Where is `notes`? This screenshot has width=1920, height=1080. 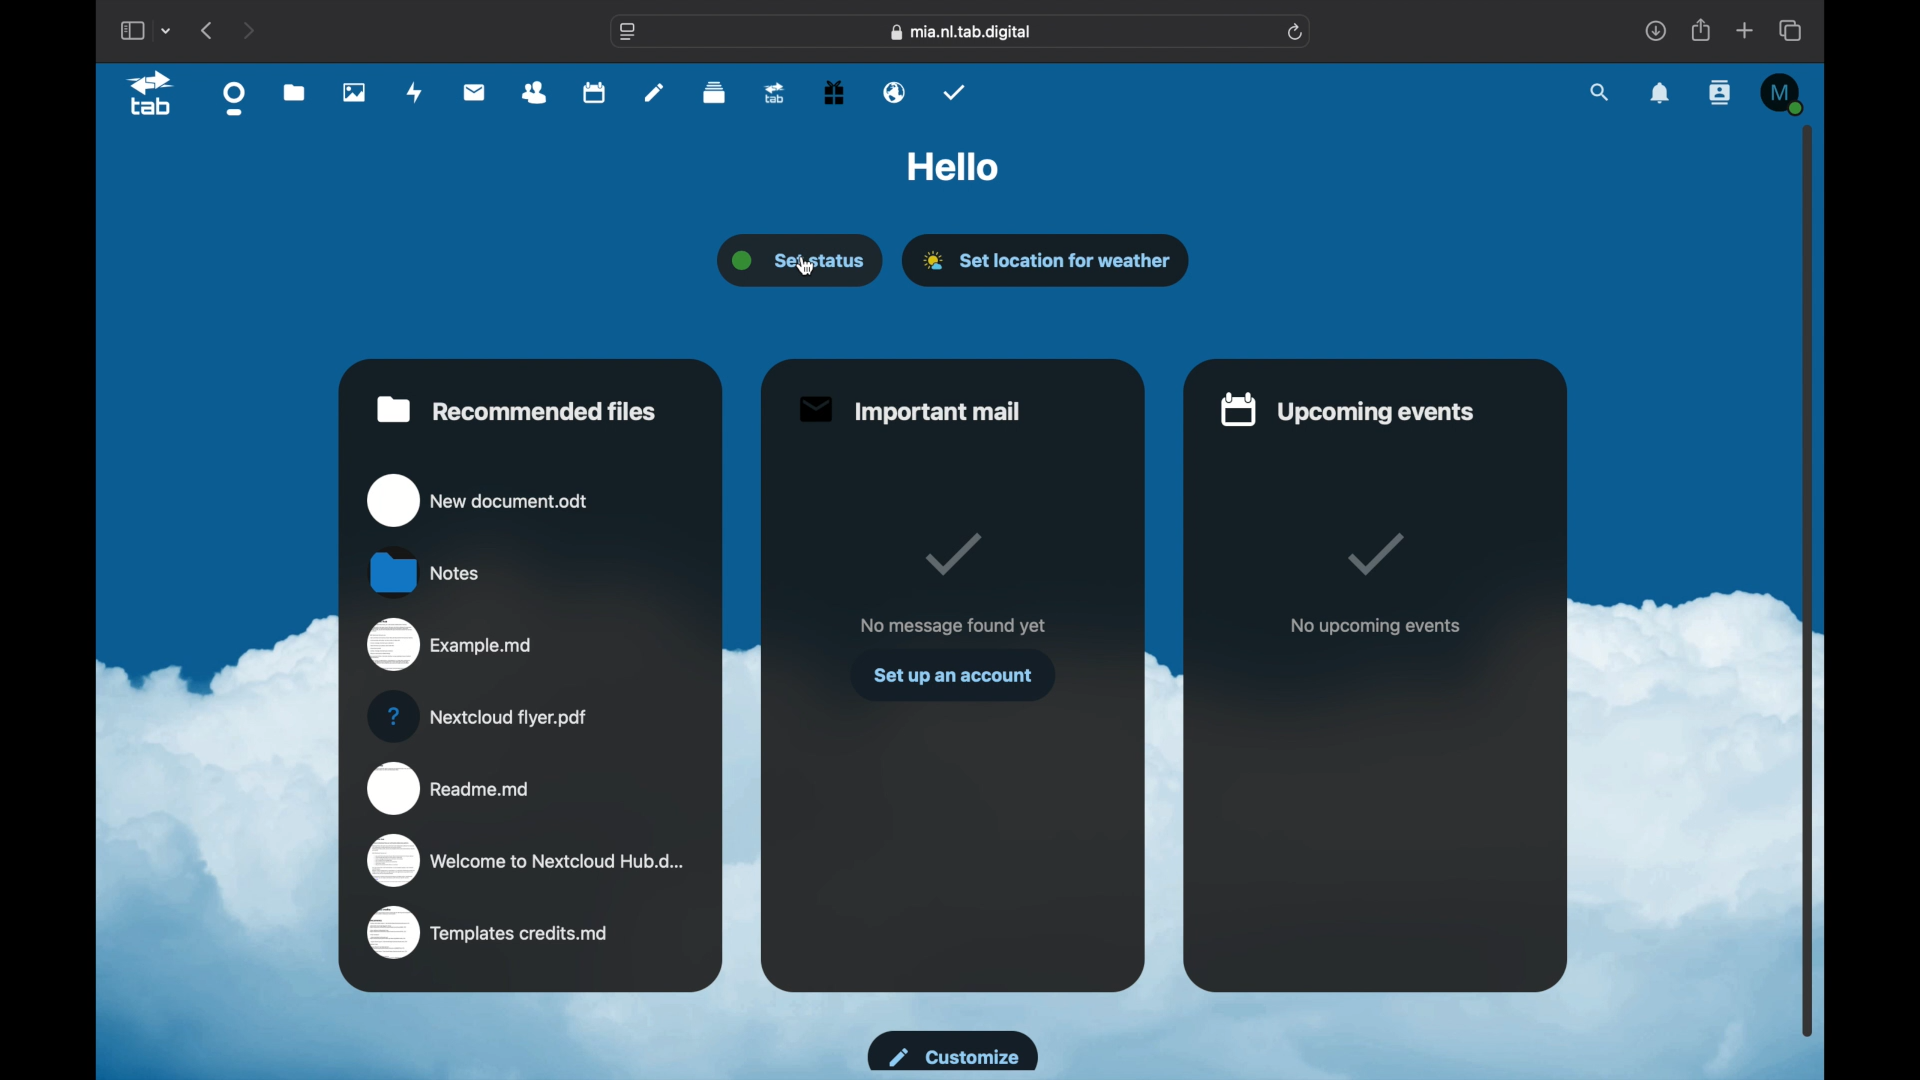
notes is located at coordinates (654, 93).